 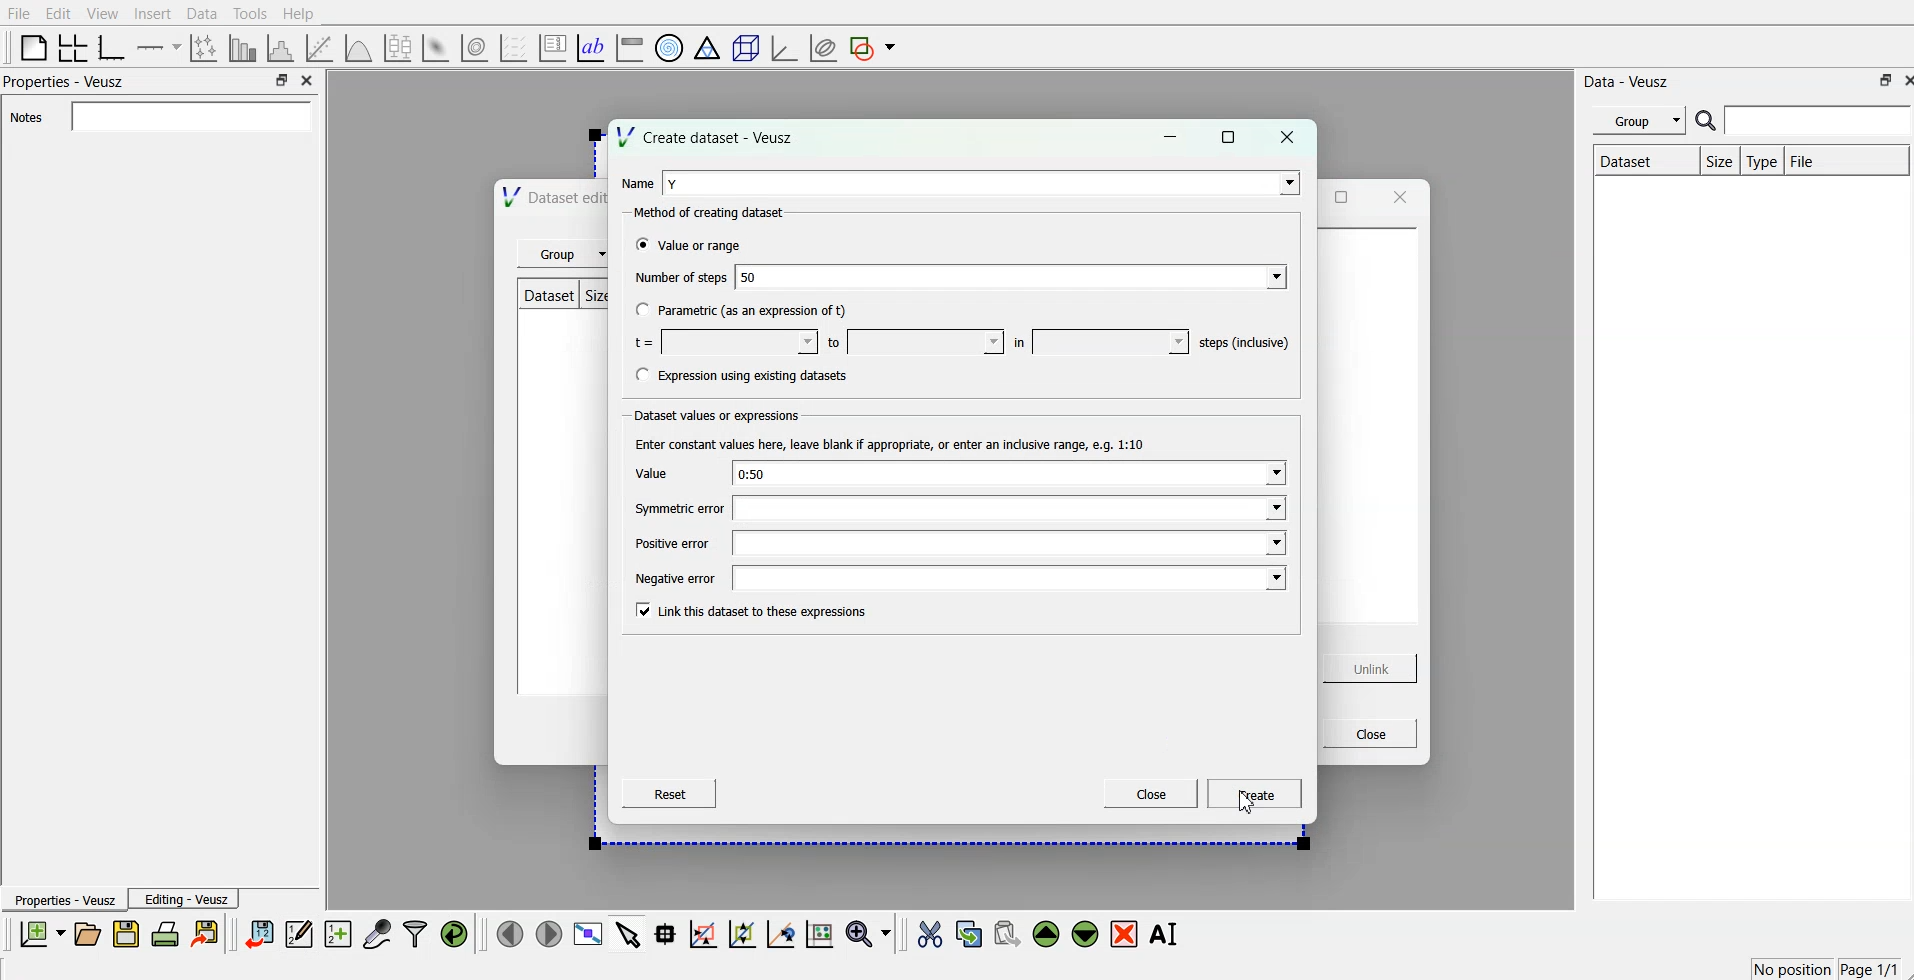 I want to click on plot 2d datasets as image, so click(x=437, y=45).